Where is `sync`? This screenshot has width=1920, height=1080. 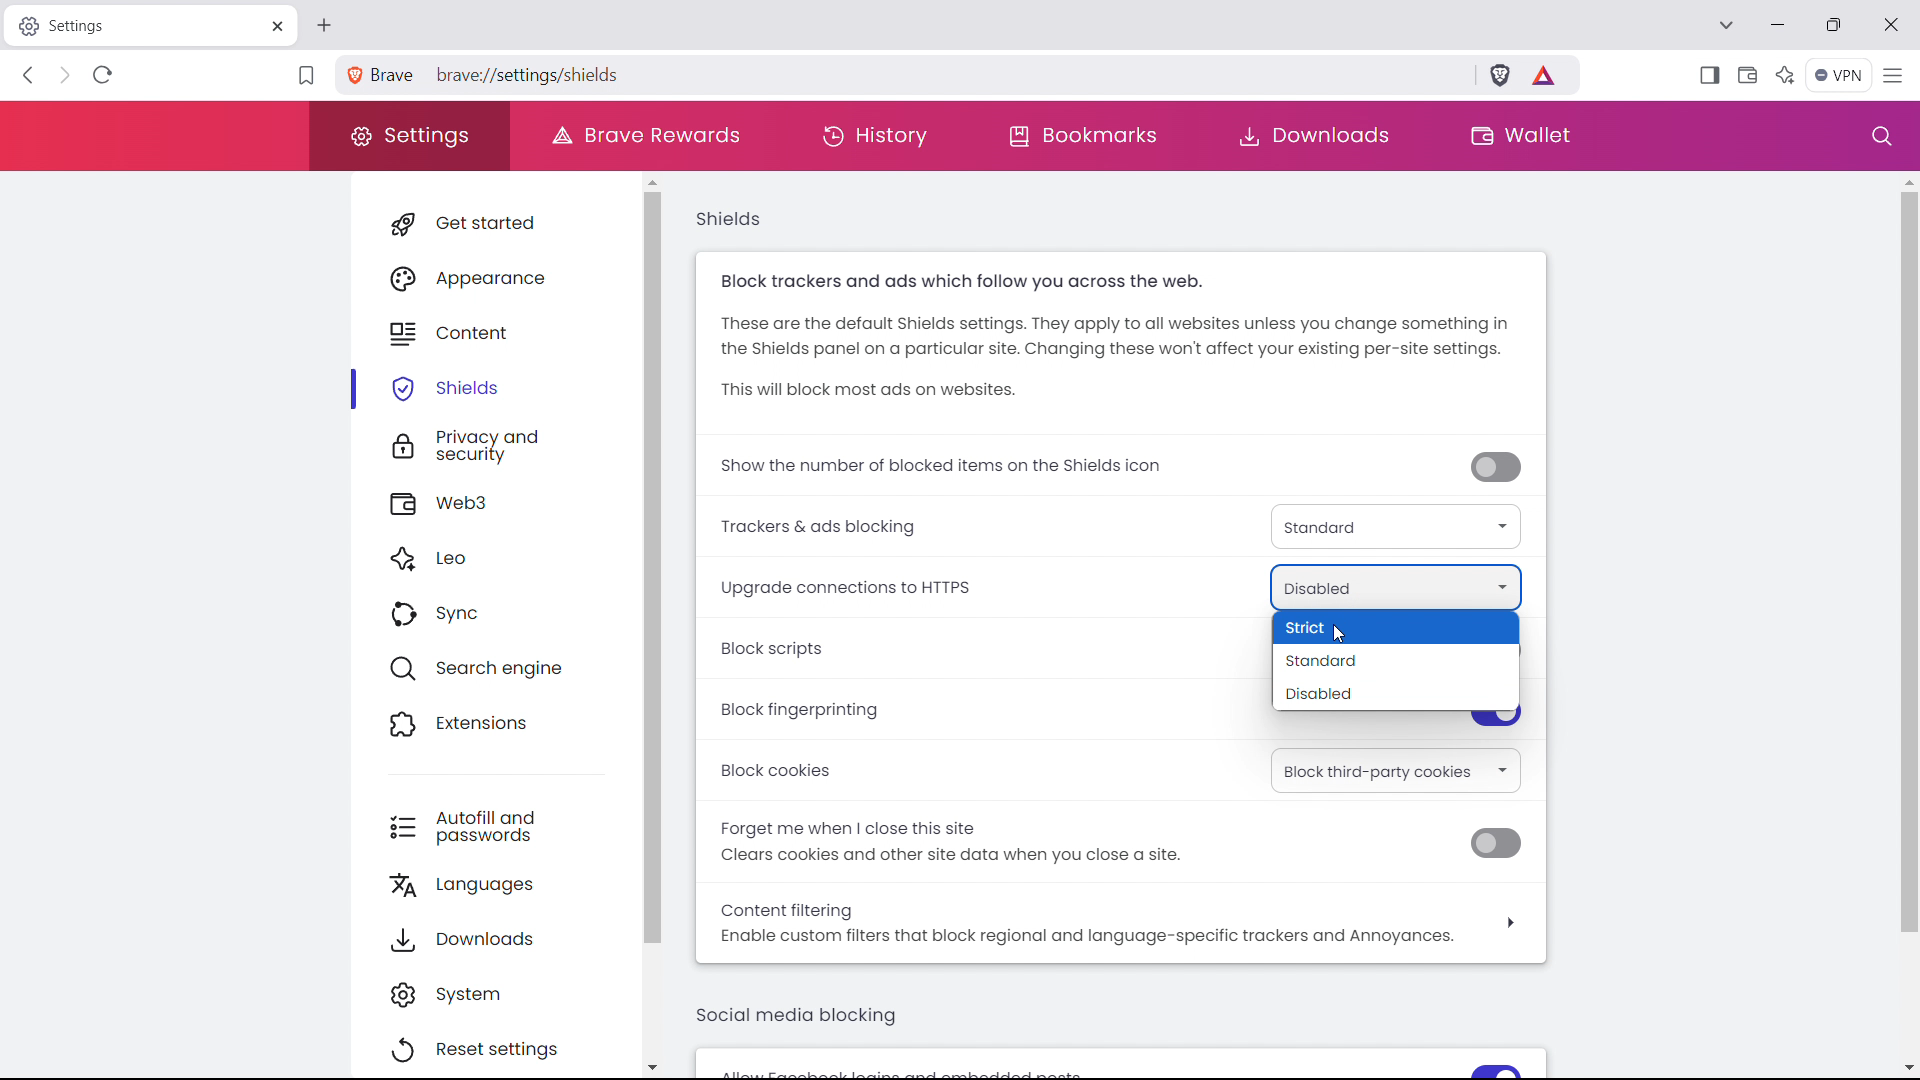
sync is located at coordinates (508, 612).